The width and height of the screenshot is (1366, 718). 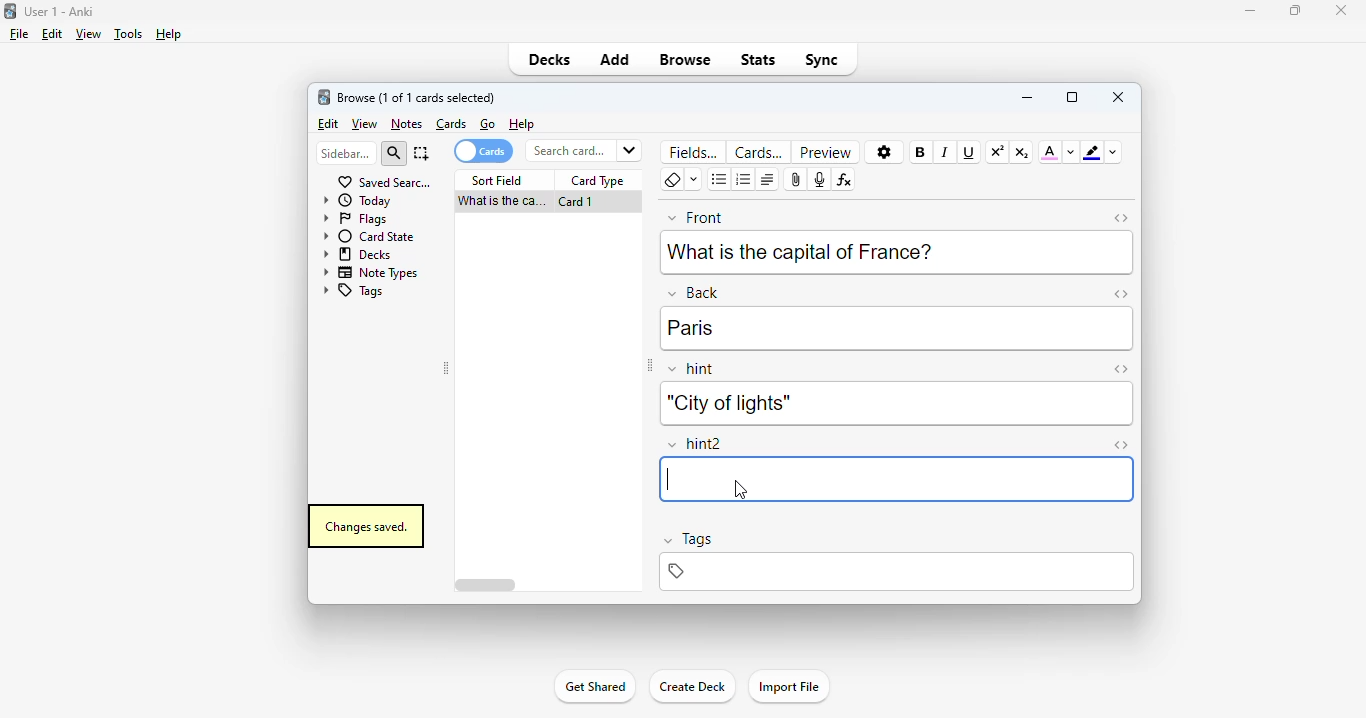 What do you see at coordinates (167, 34) in the screenshot?
I see `help` at bounding box center [167, 34].